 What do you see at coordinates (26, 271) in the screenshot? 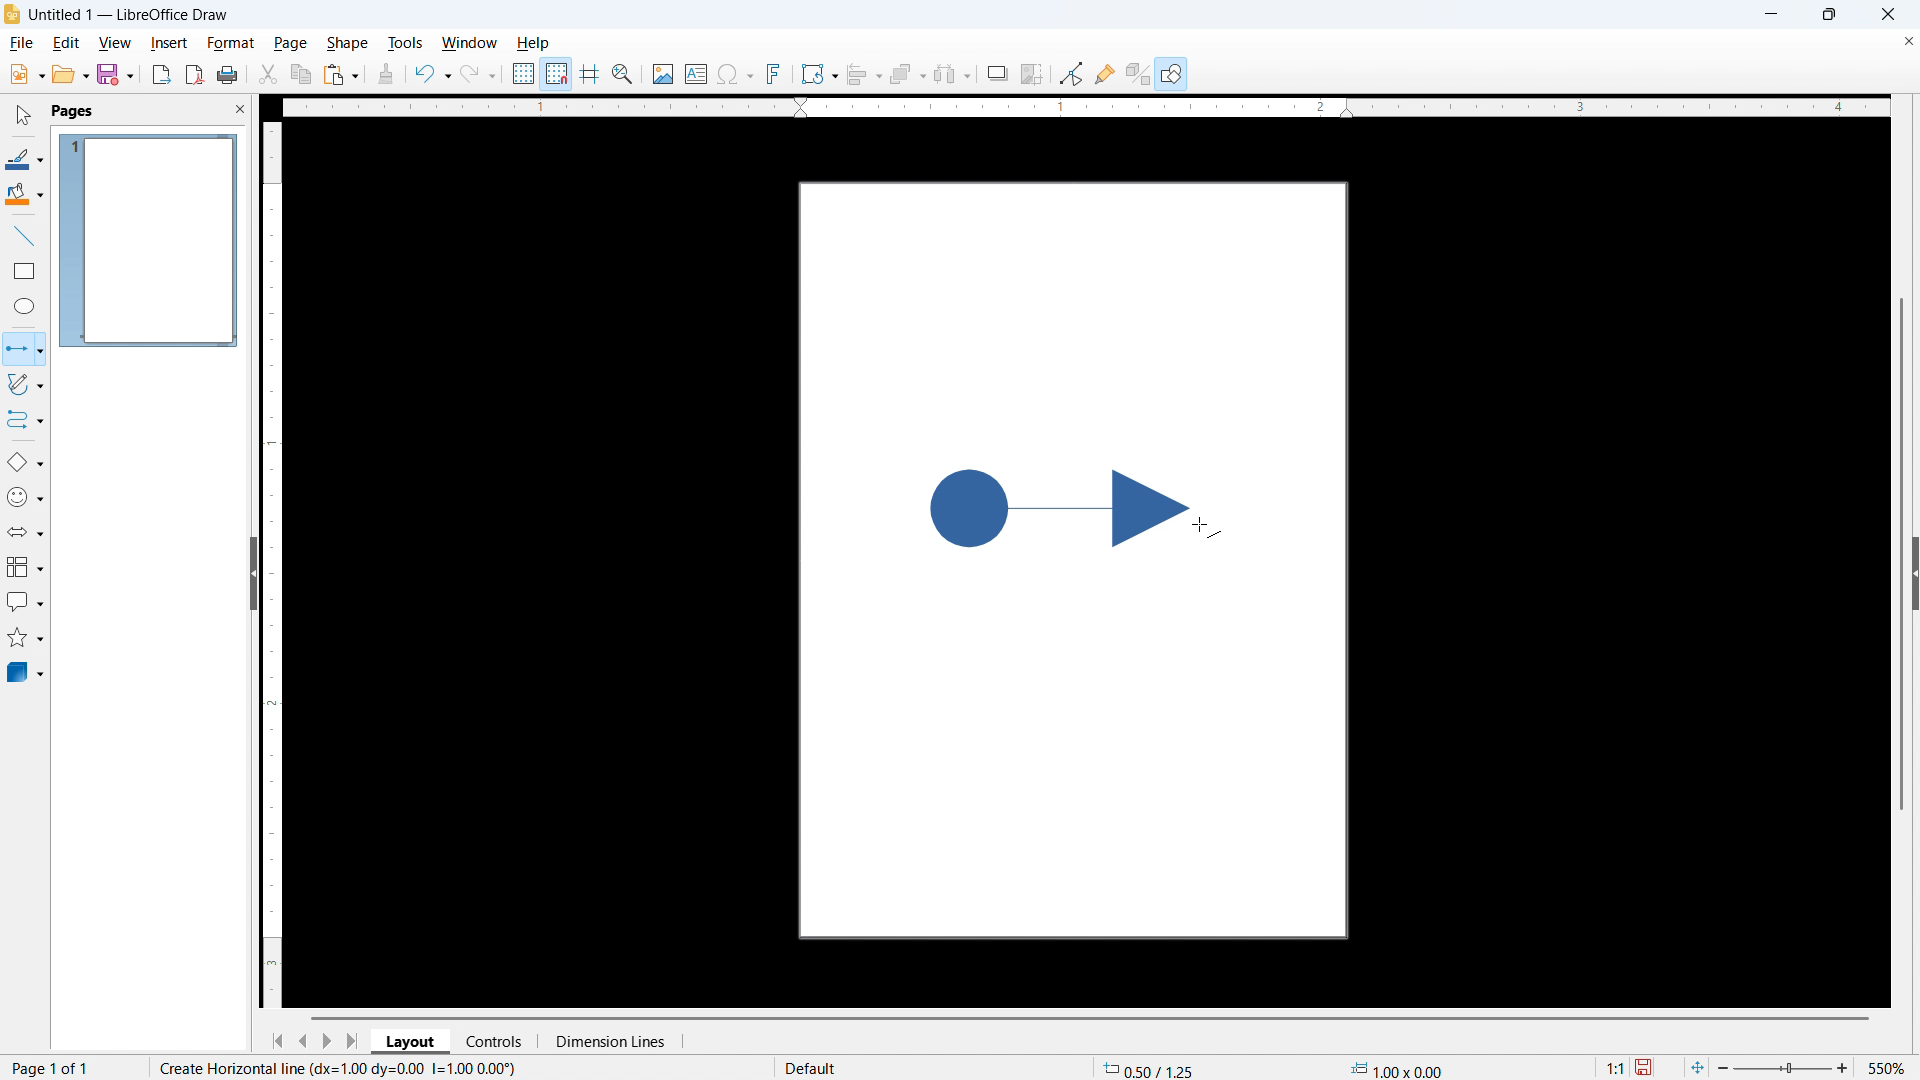
I see `Rectangle ` at bounding box center [26, 271].